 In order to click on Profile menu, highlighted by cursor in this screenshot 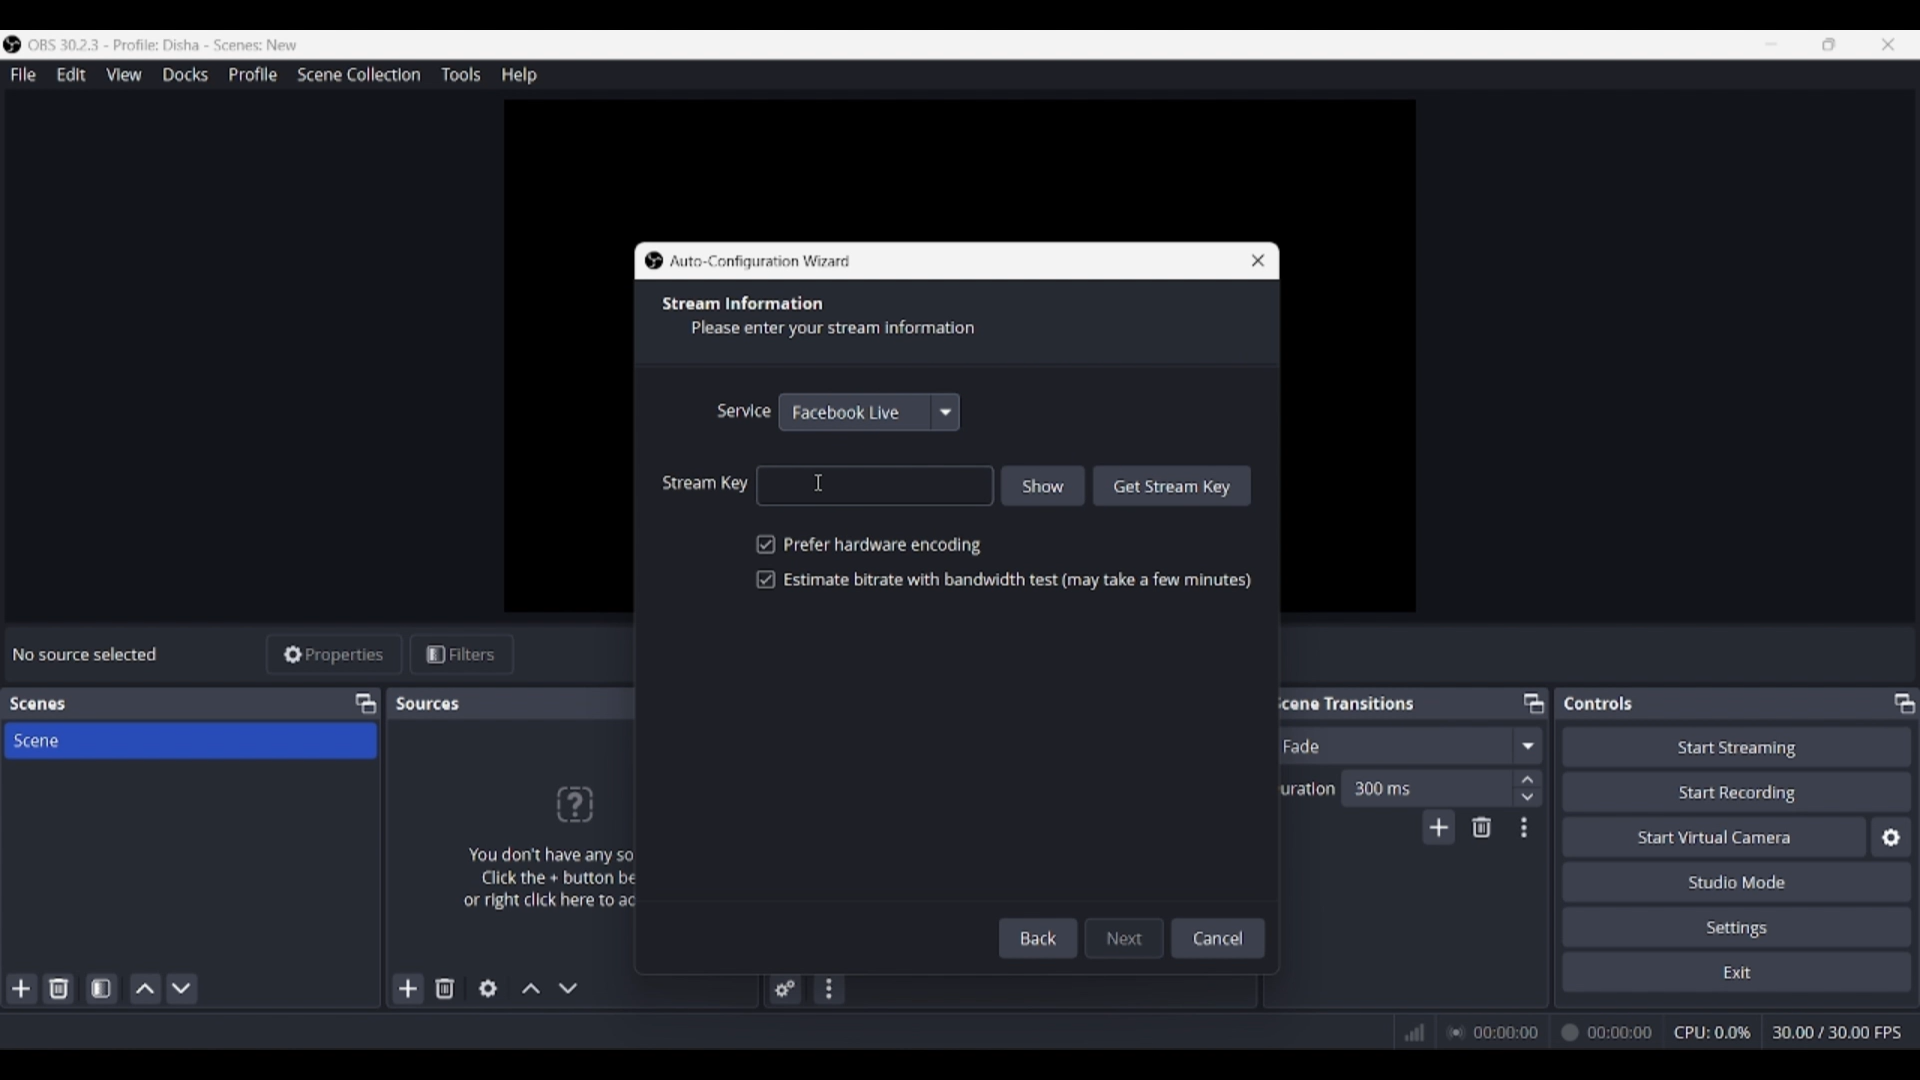, I will do `click(253, 75)`.